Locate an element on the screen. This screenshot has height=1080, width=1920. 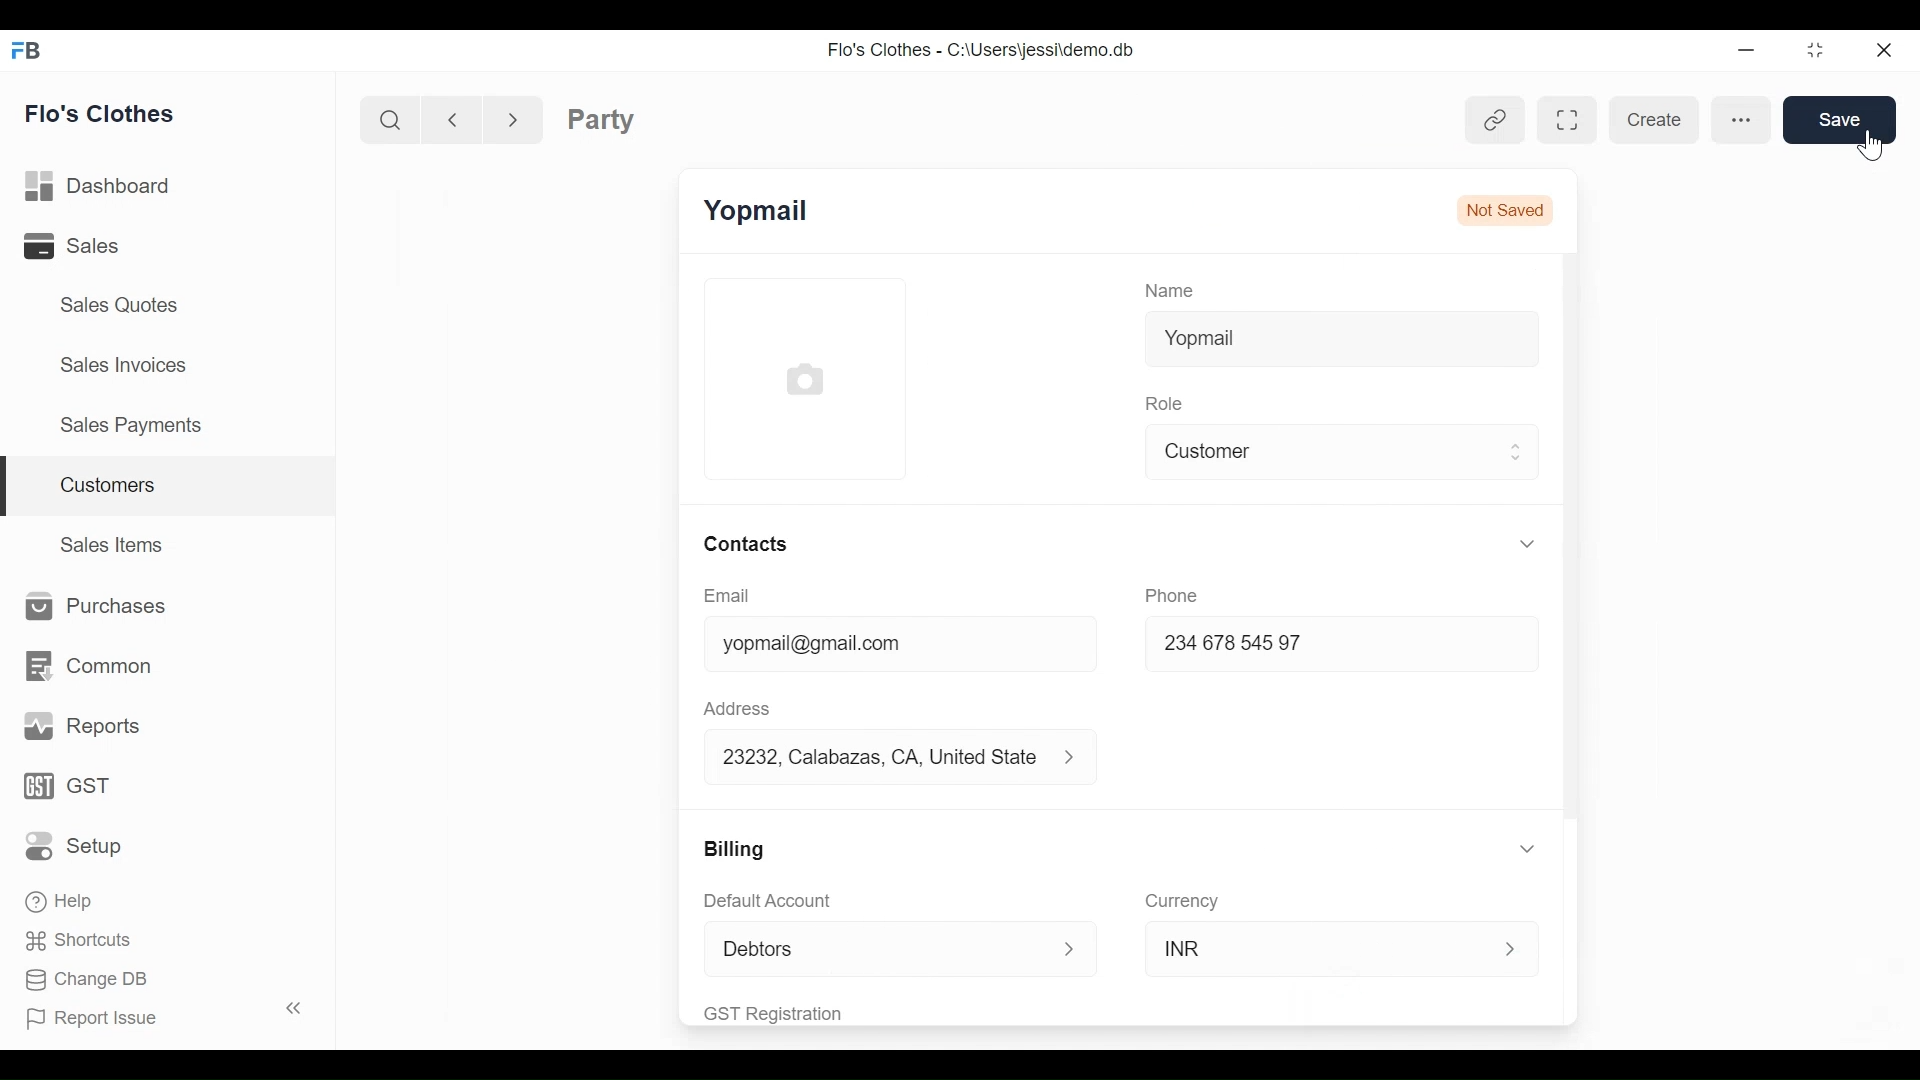
Email is located at coordinates (727, 596).